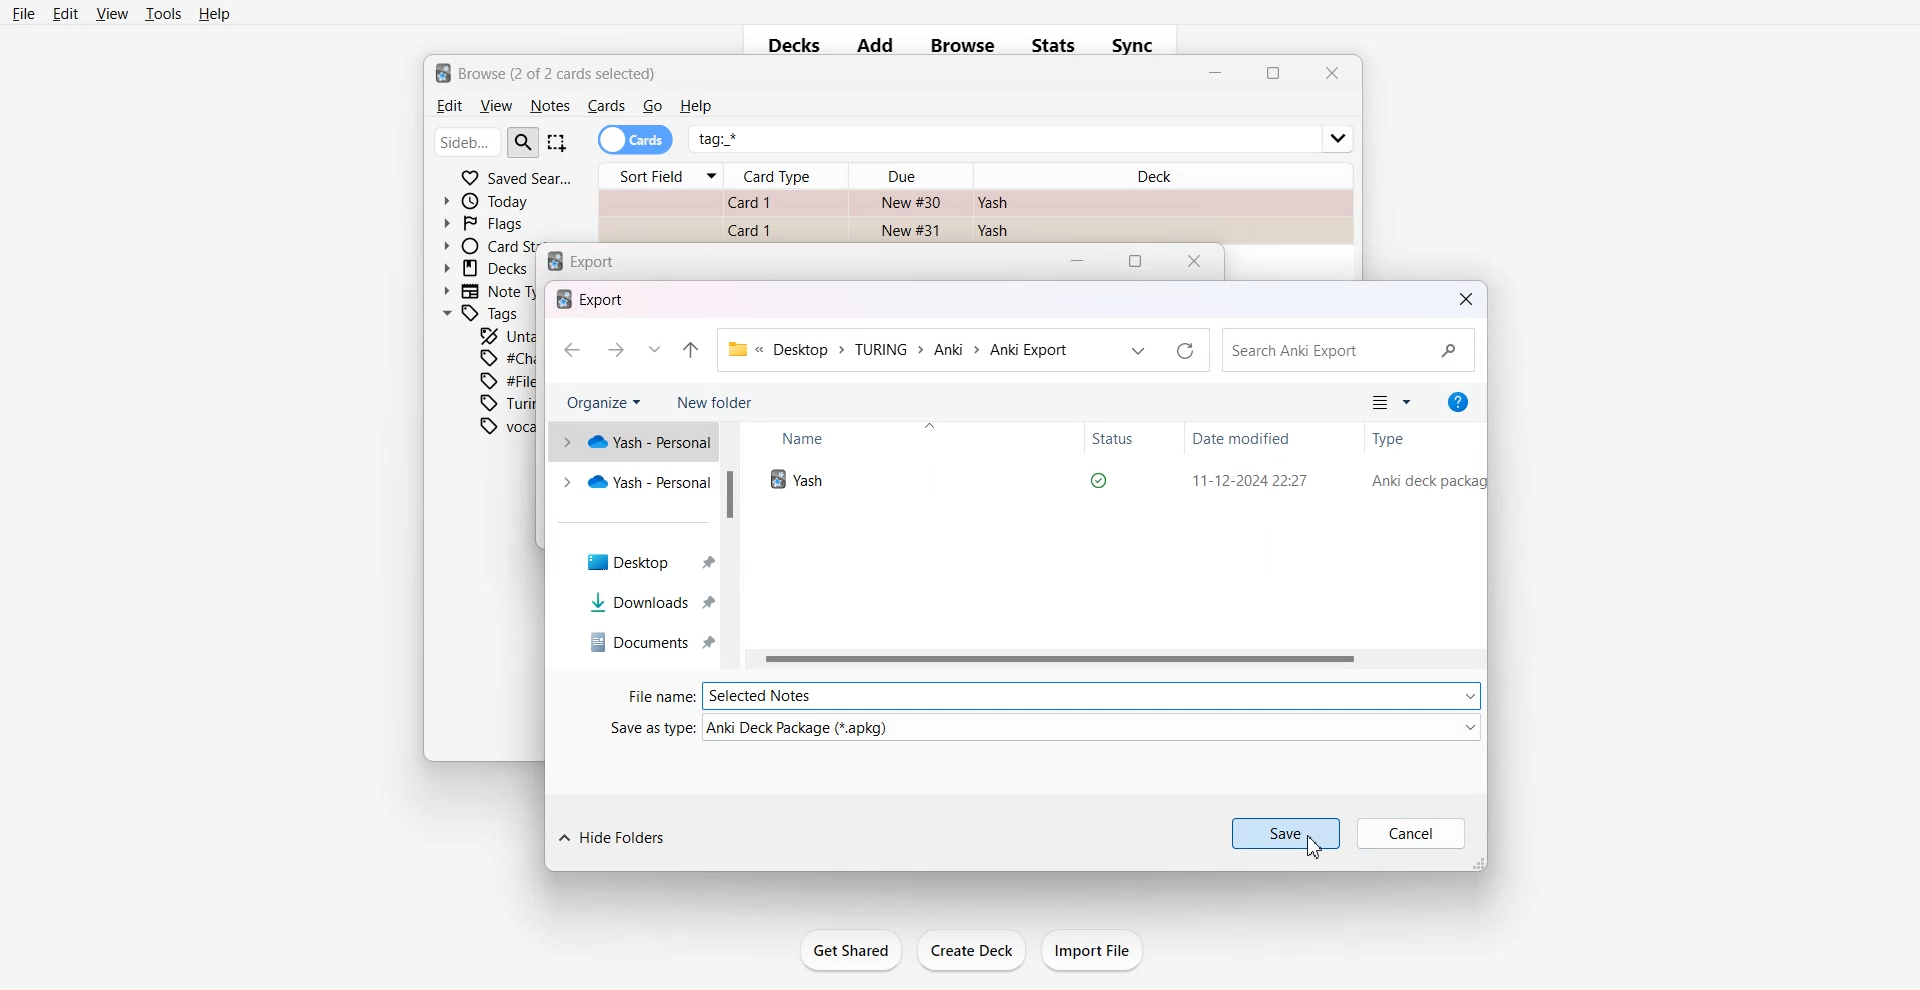  What do you see at coordinates (1116, 659) in the screenshot?
I see `Horizontal scroll bar` at bounding box center [1116, 659].